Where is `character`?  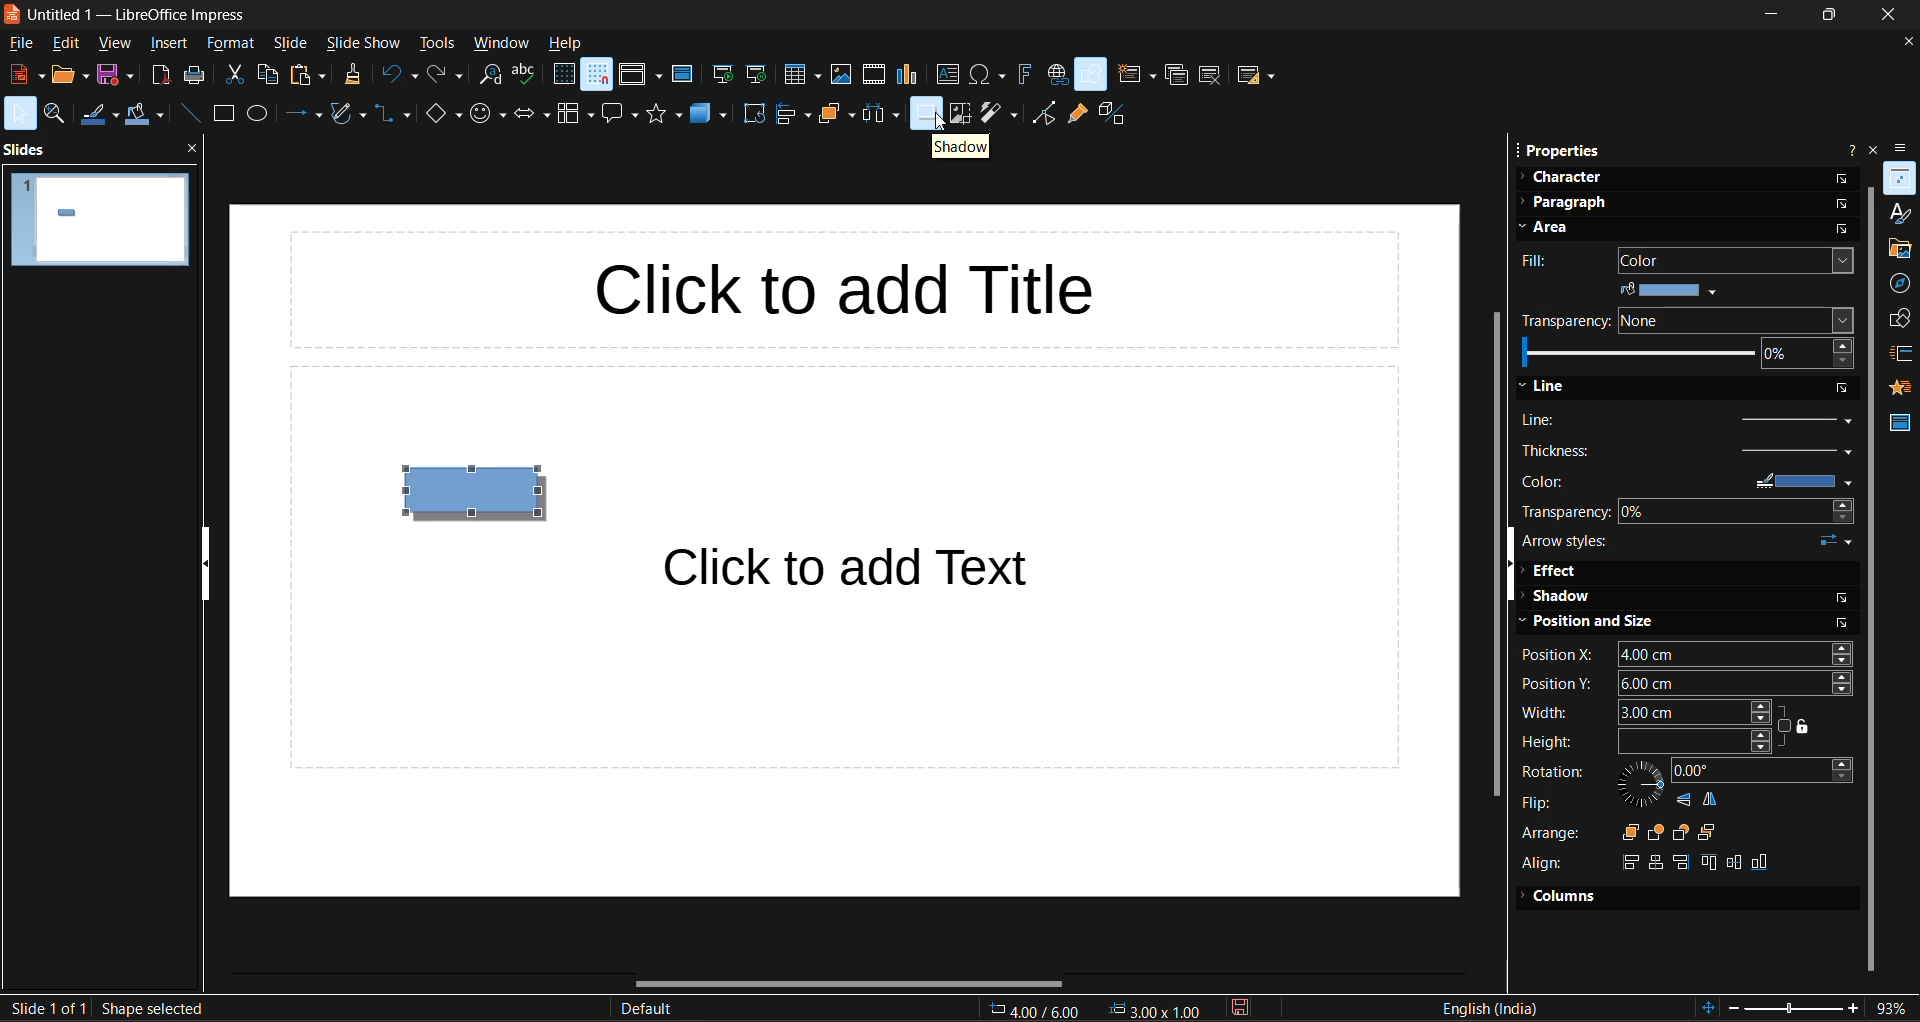 character is located at coordinates (1559, 177).